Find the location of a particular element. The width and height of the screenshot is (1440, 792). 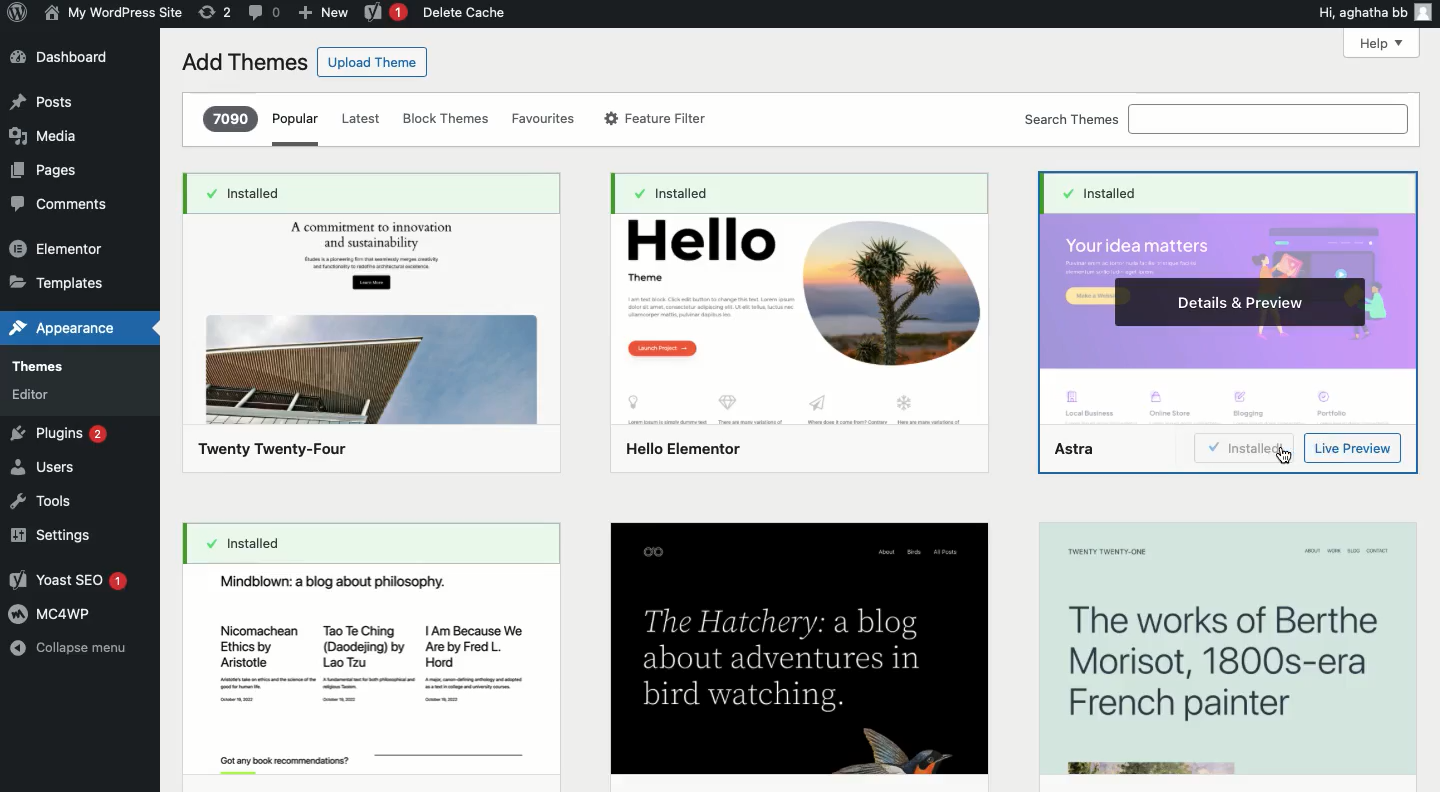

Tools is located at coordinates (41, 502).